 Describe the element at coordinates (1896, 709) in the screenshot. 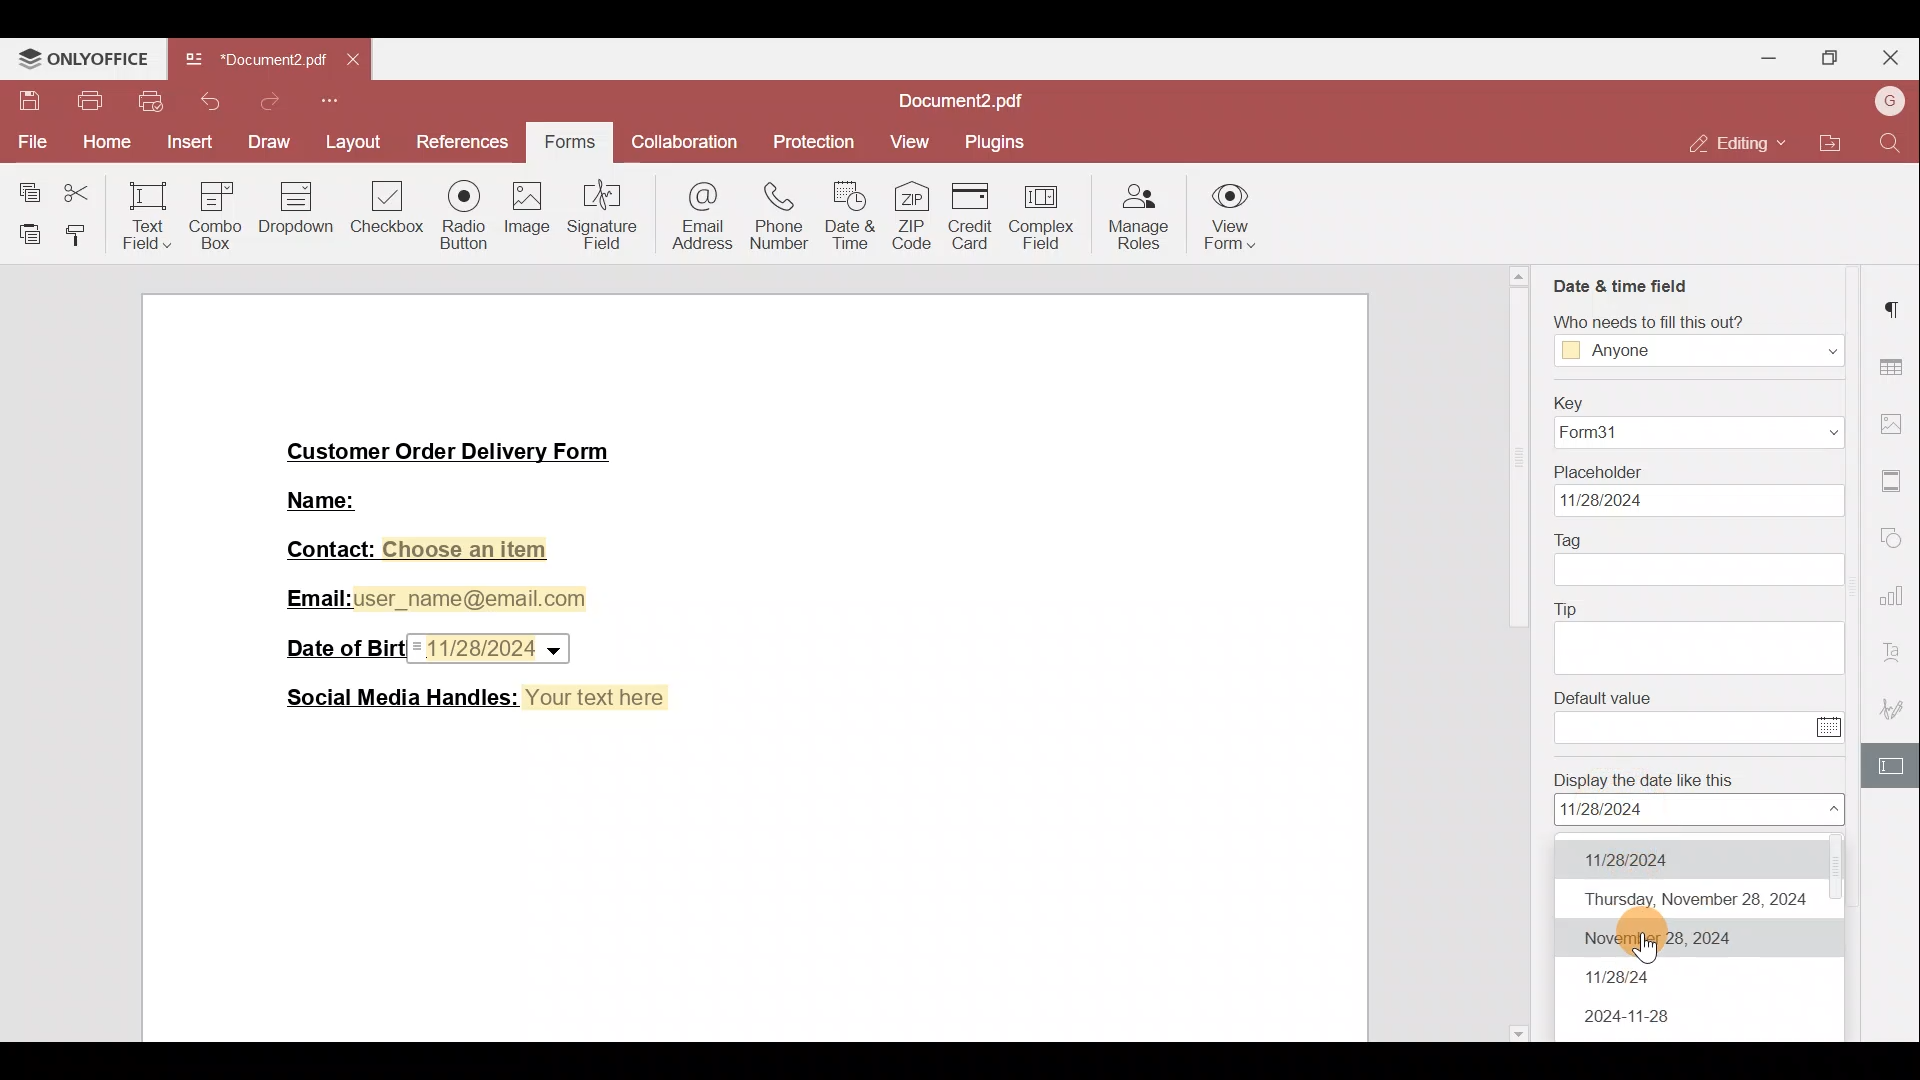

I see `Signature settings` at that location.